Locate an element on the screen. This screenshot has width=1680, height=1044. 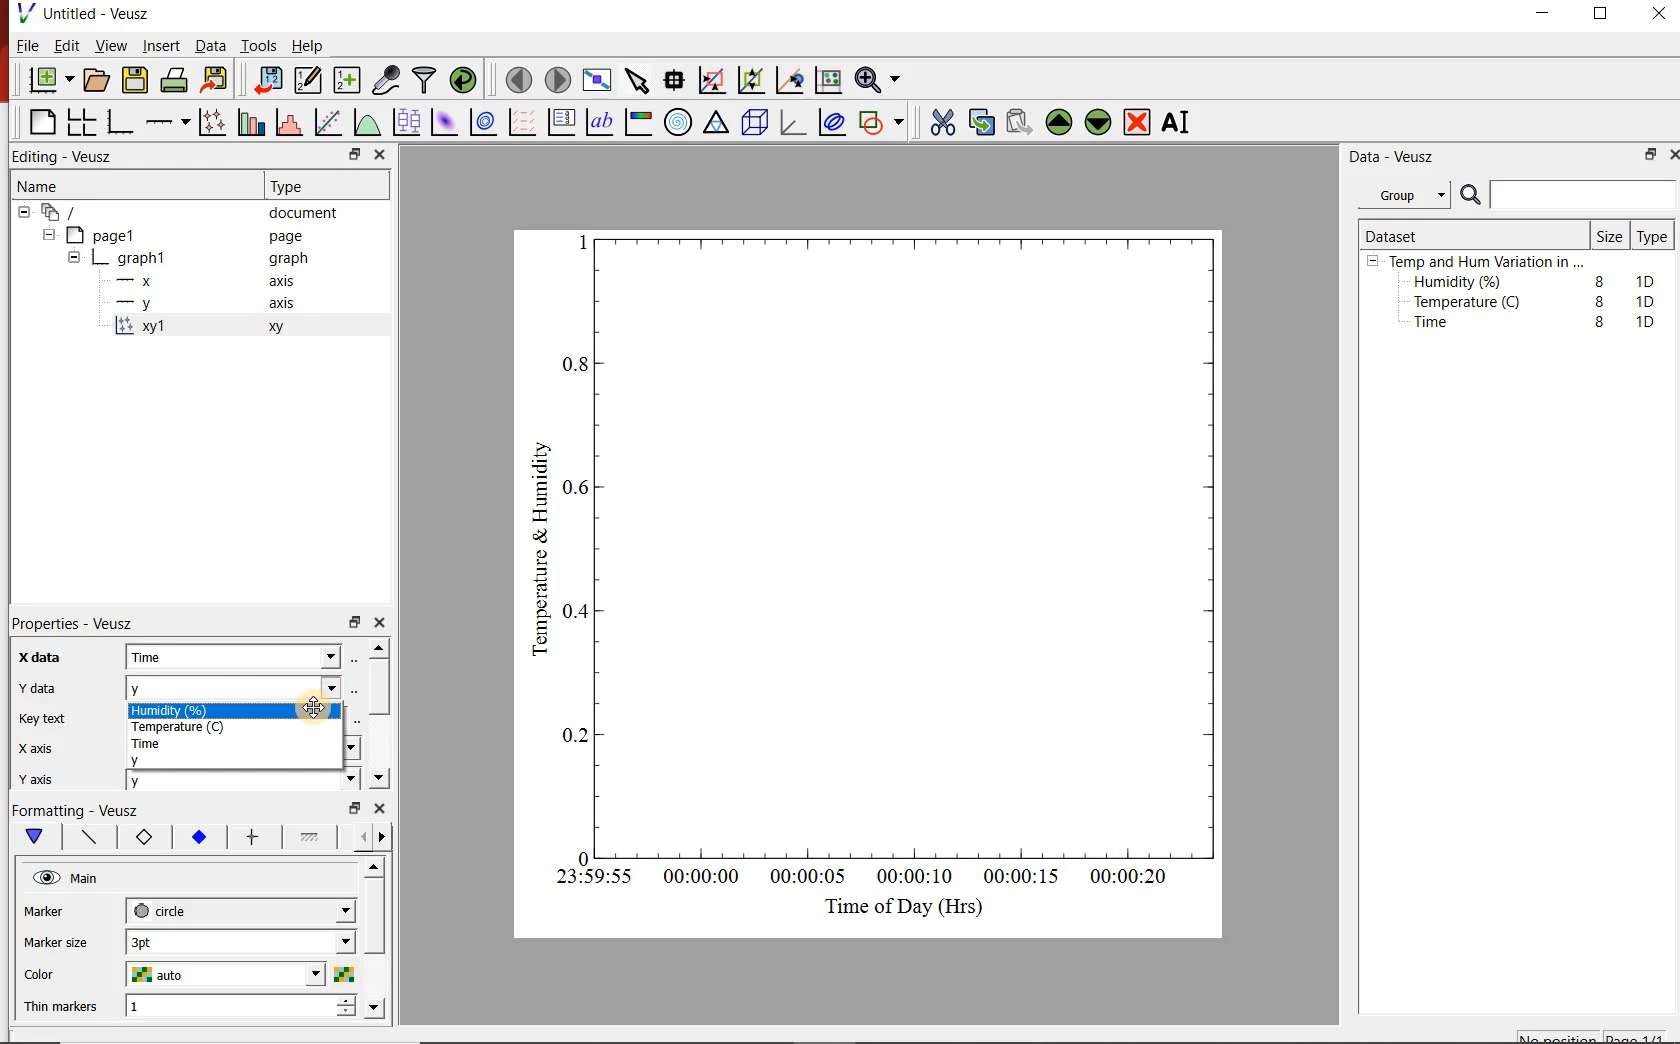
main formatting is located at coordinates (36, 838).